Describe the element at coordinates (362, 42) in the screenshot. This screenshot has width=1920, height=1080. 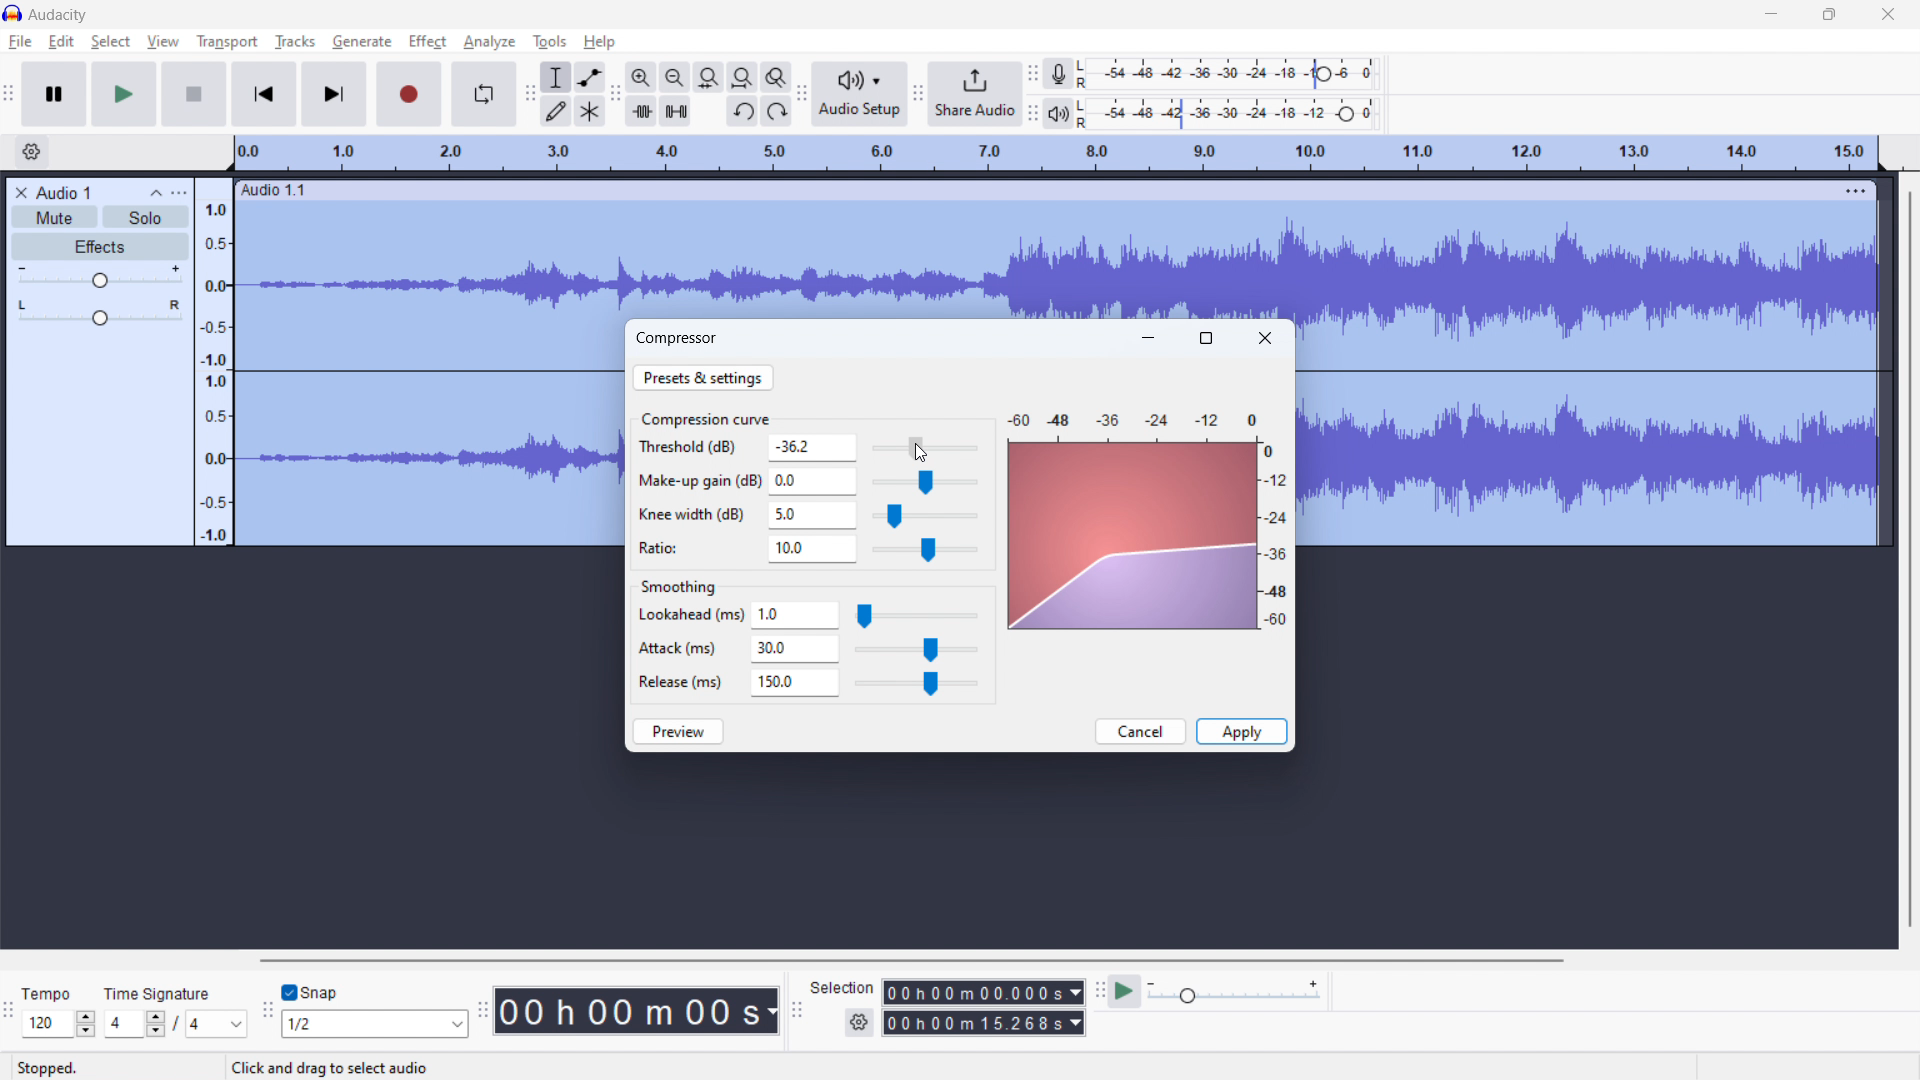
I see `generate` at that location.